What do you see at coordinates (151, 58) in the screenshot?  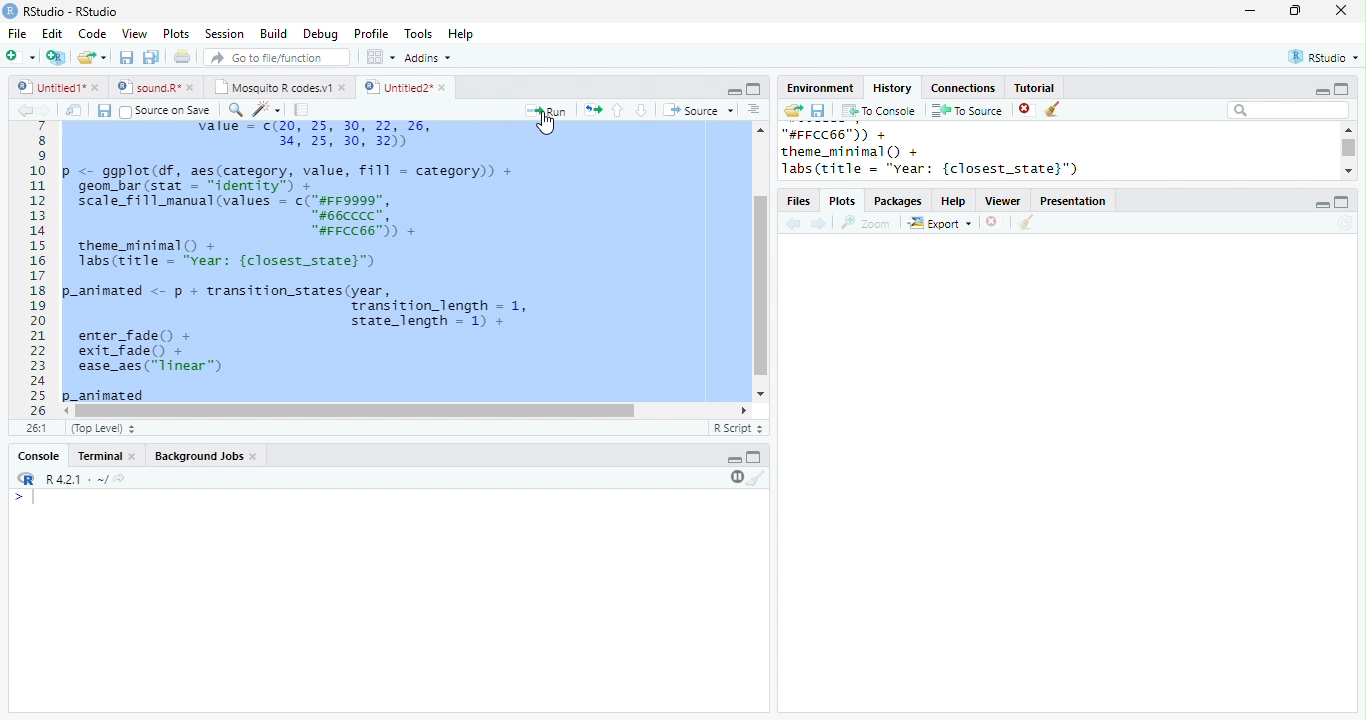 I see `save all` at bounding box center [151, 58].